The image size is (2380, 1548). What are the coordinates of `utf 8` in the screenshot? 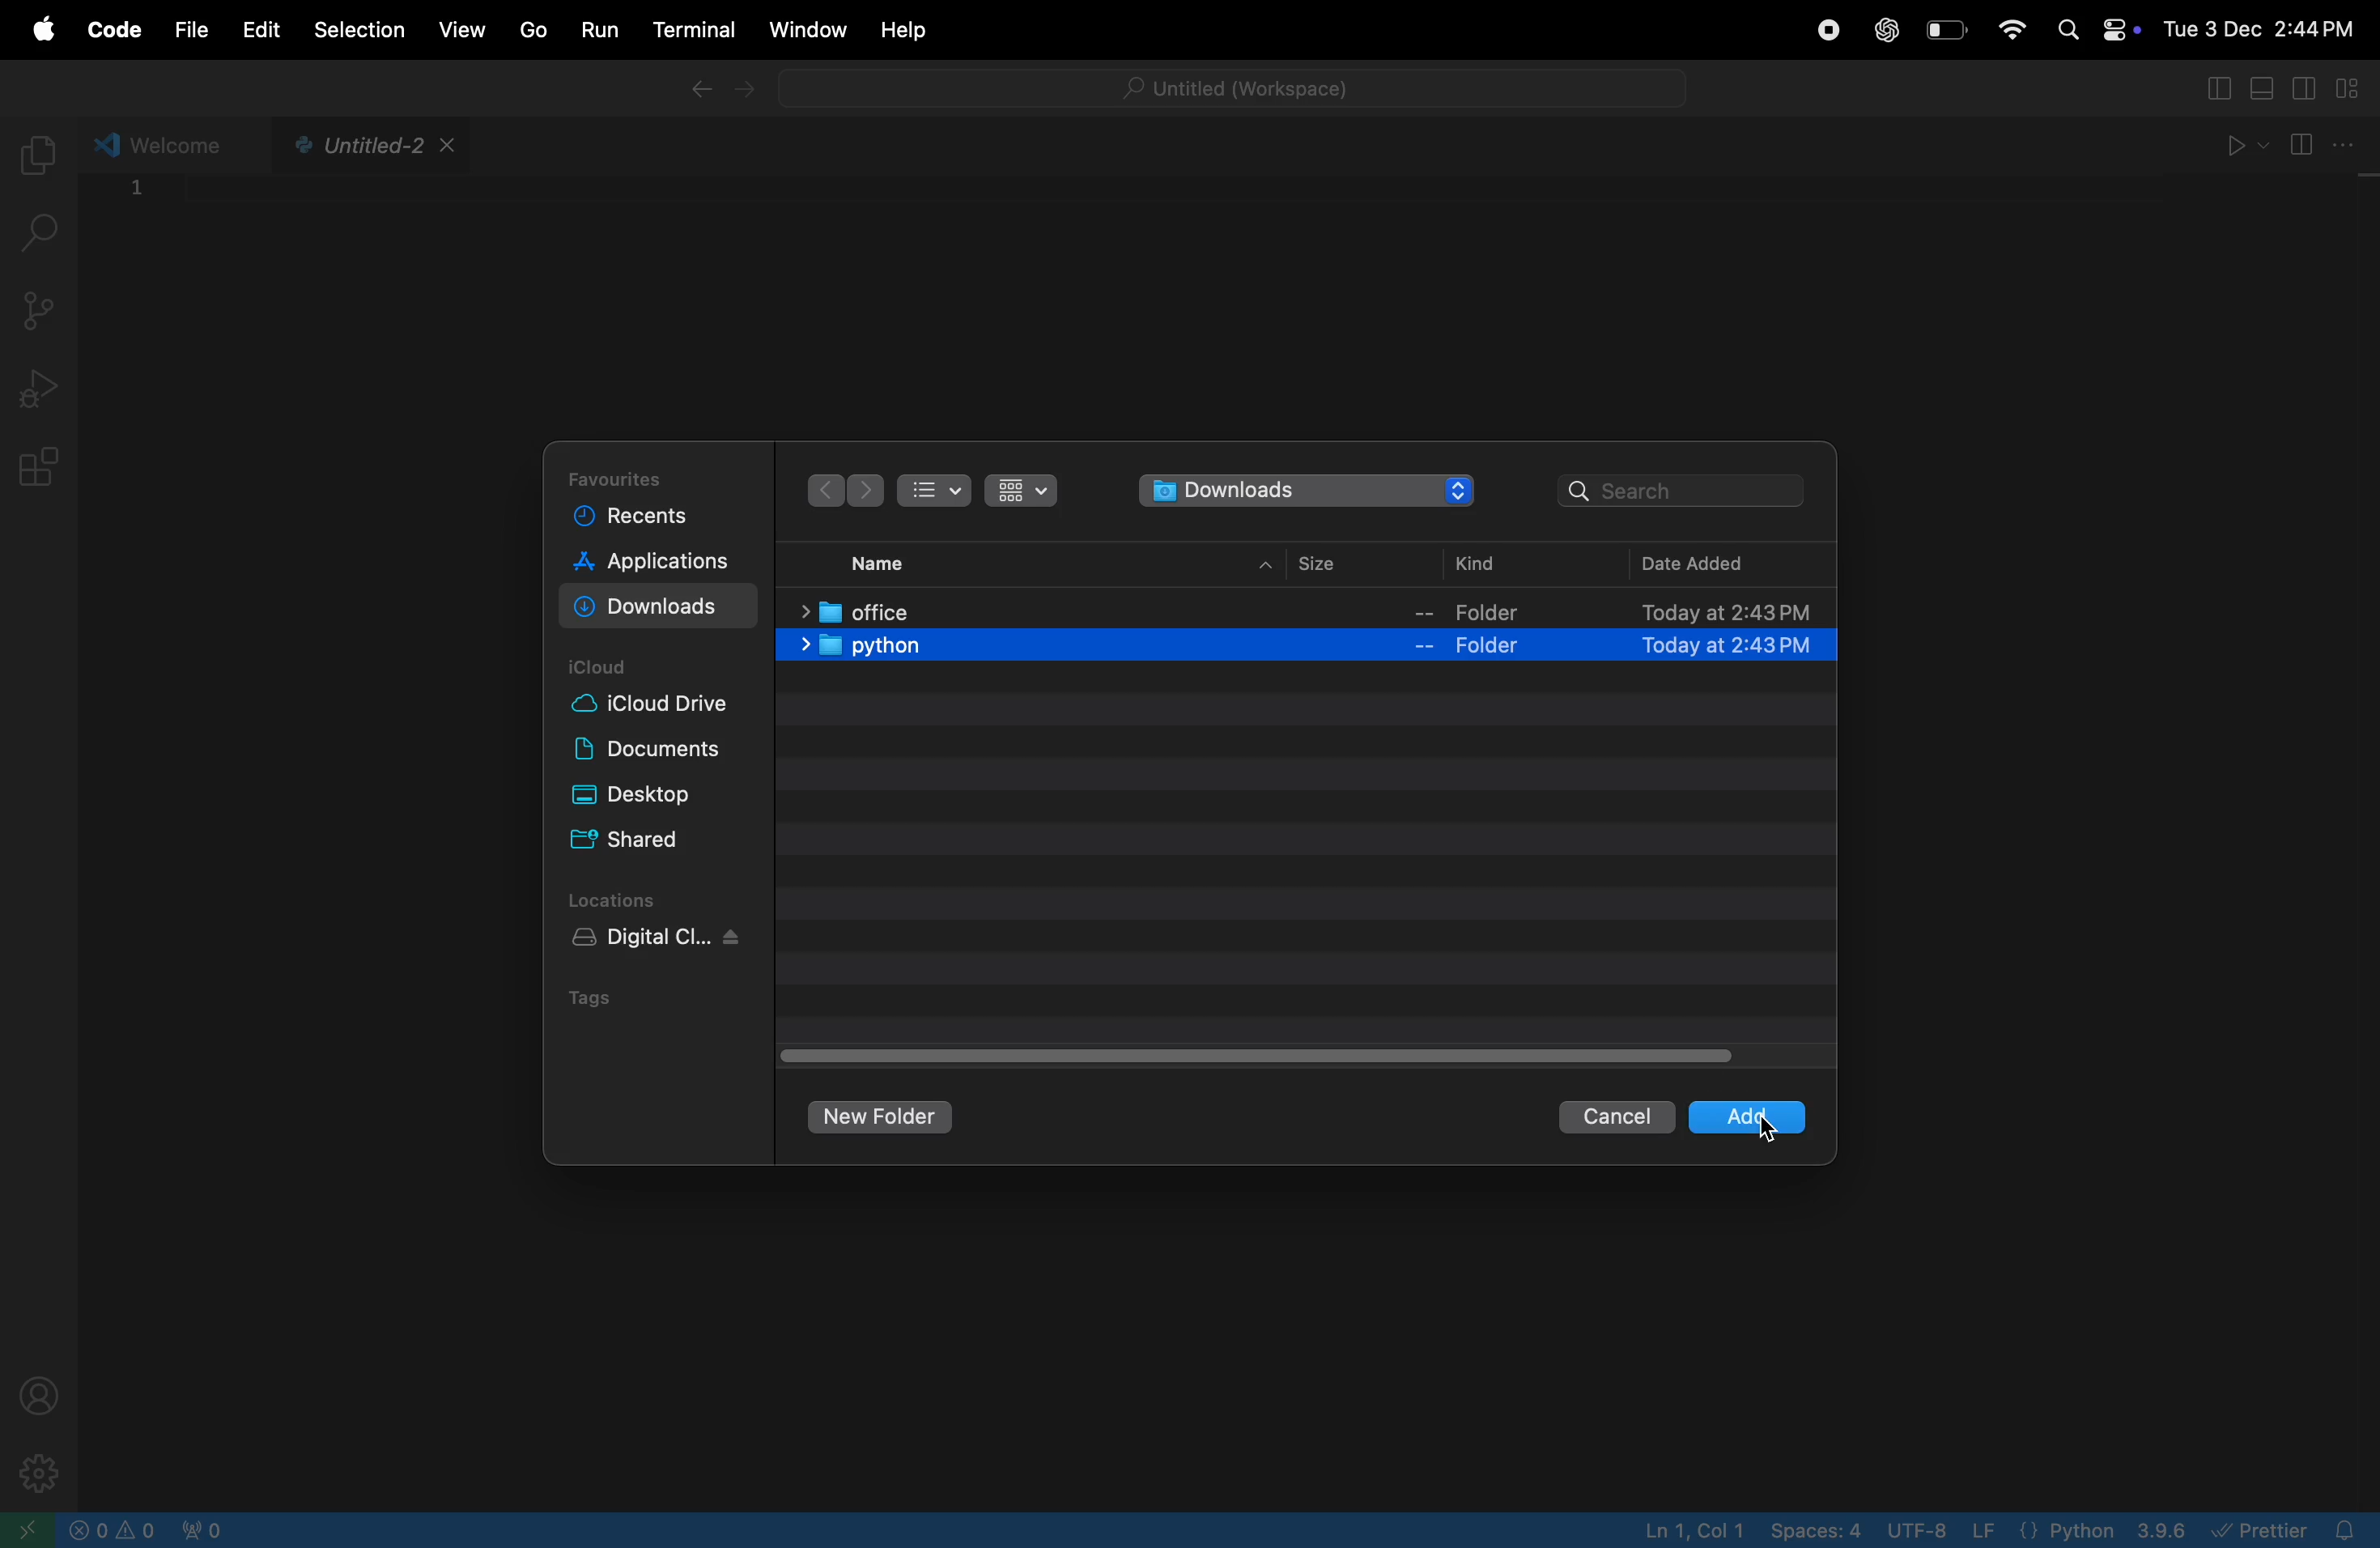 It's located at (1945, 1531).